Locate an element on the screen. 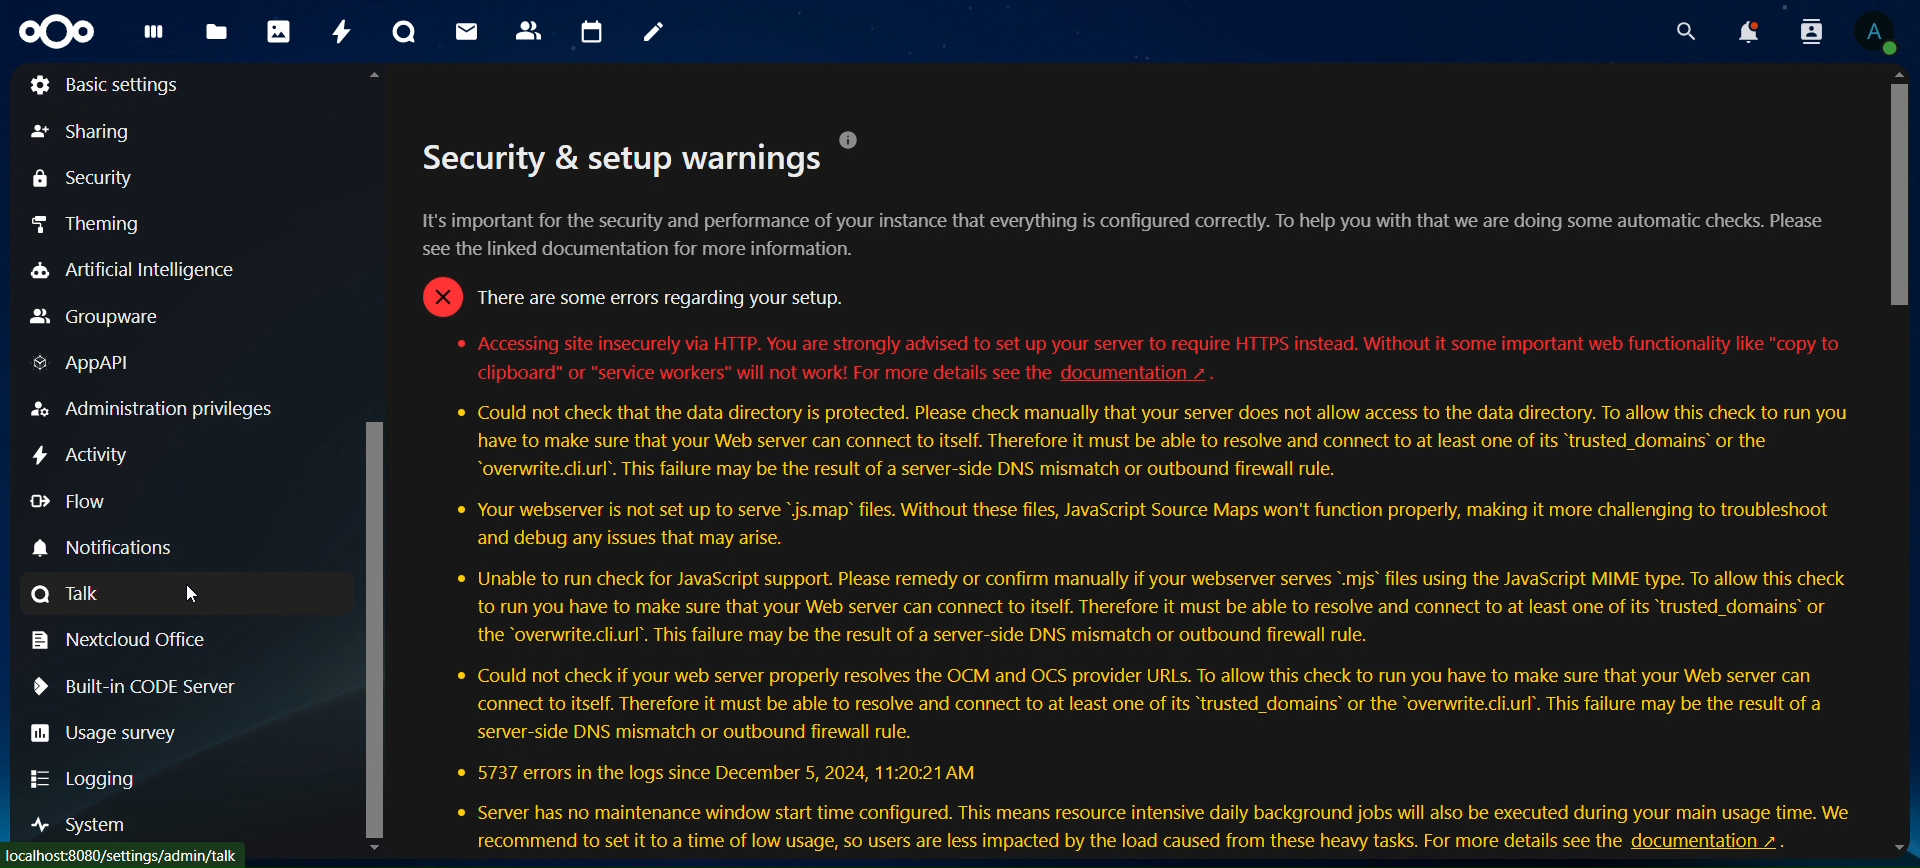 This screenshot has height=868, width=1920. security is located at coordinates (613, 161).